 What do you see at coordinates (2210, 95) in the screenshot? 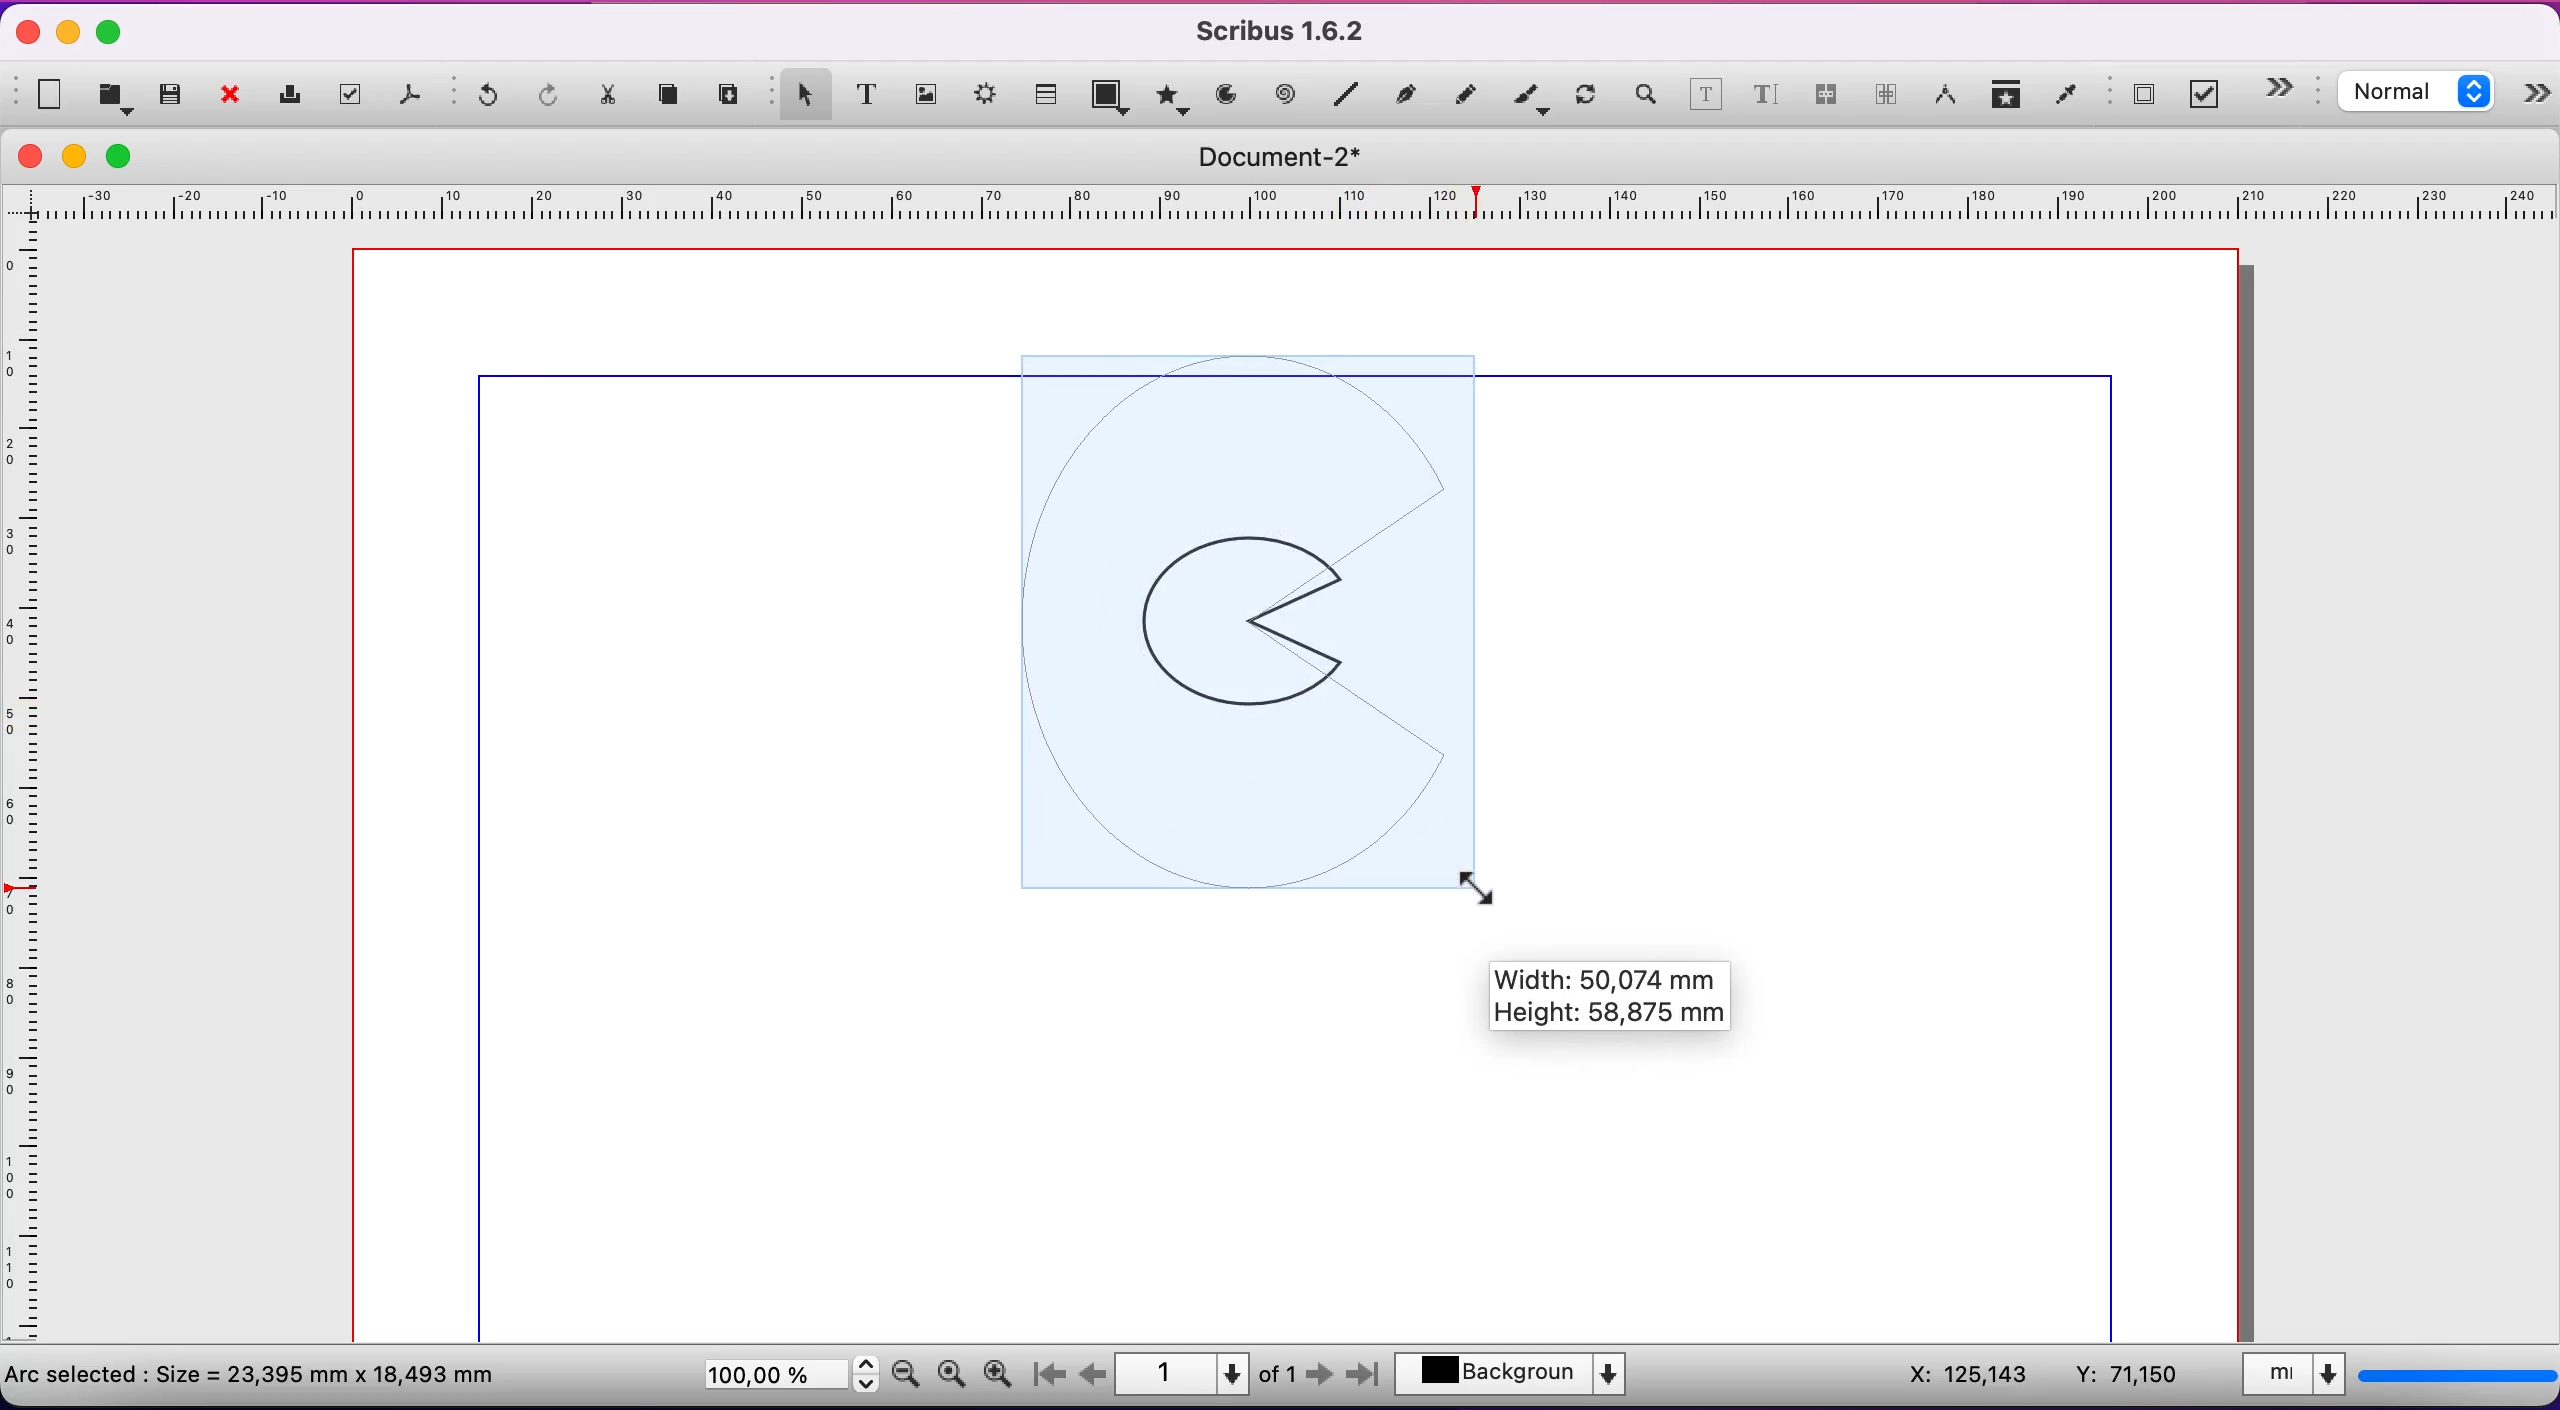
I see `inser pdf check box` at bounding box center [2210, 95].